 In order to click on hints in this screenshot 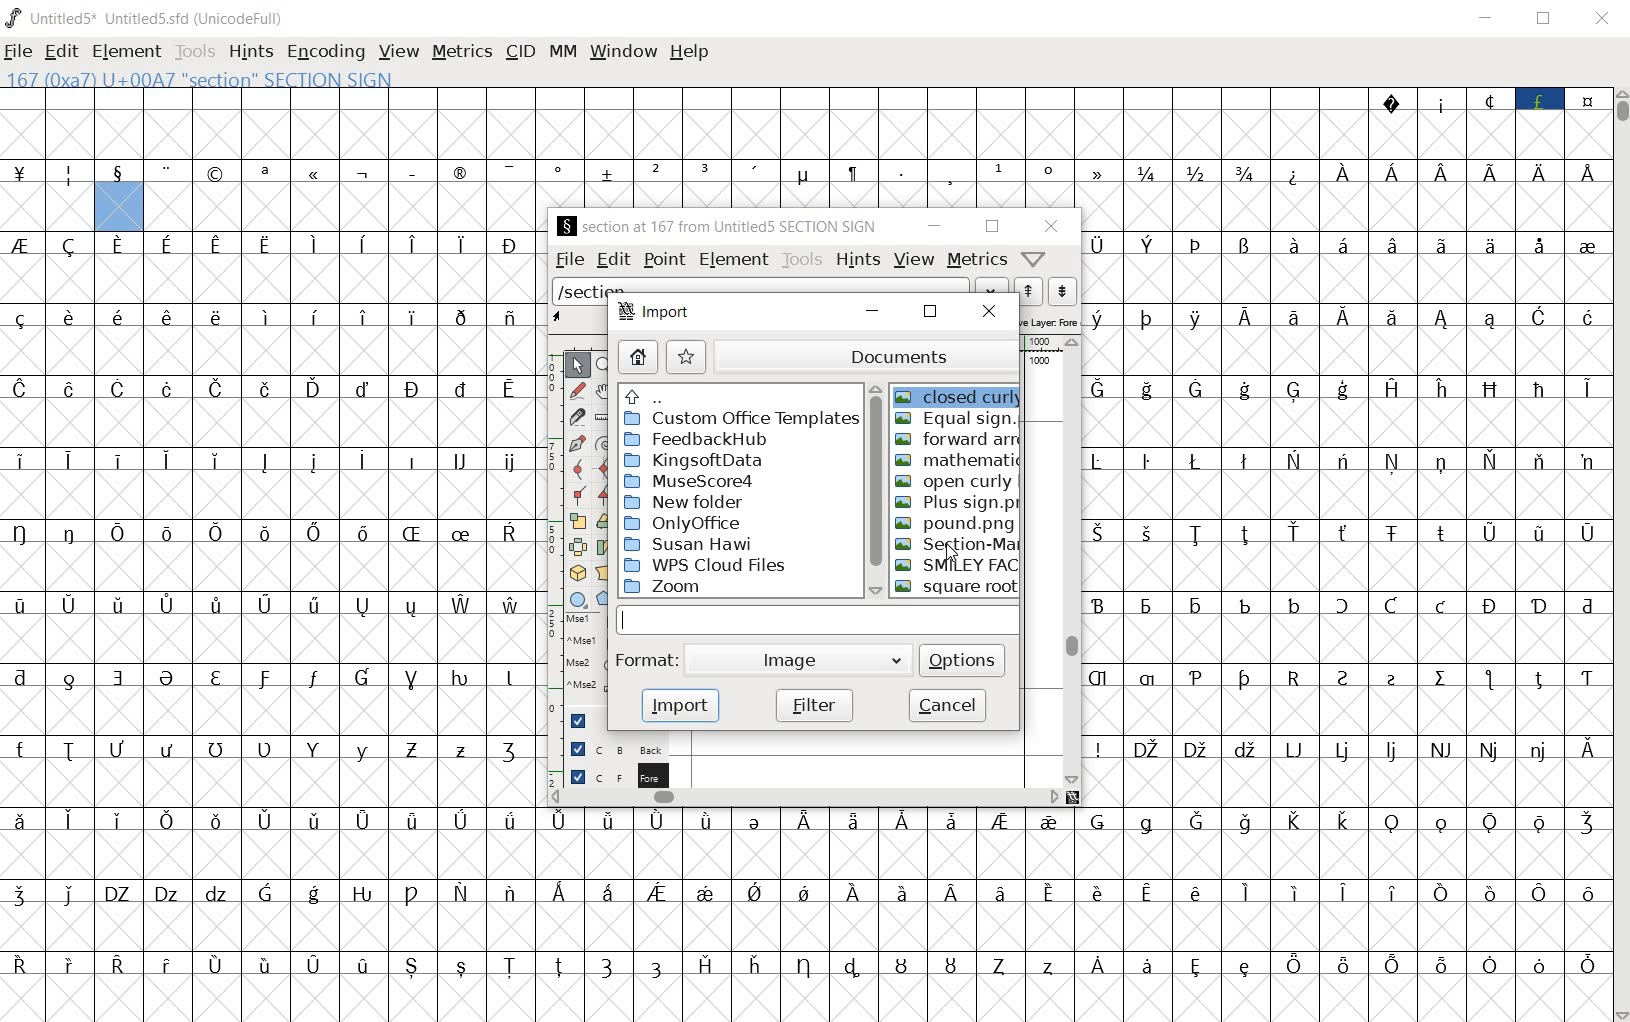, I will do `click(860, 261)`.